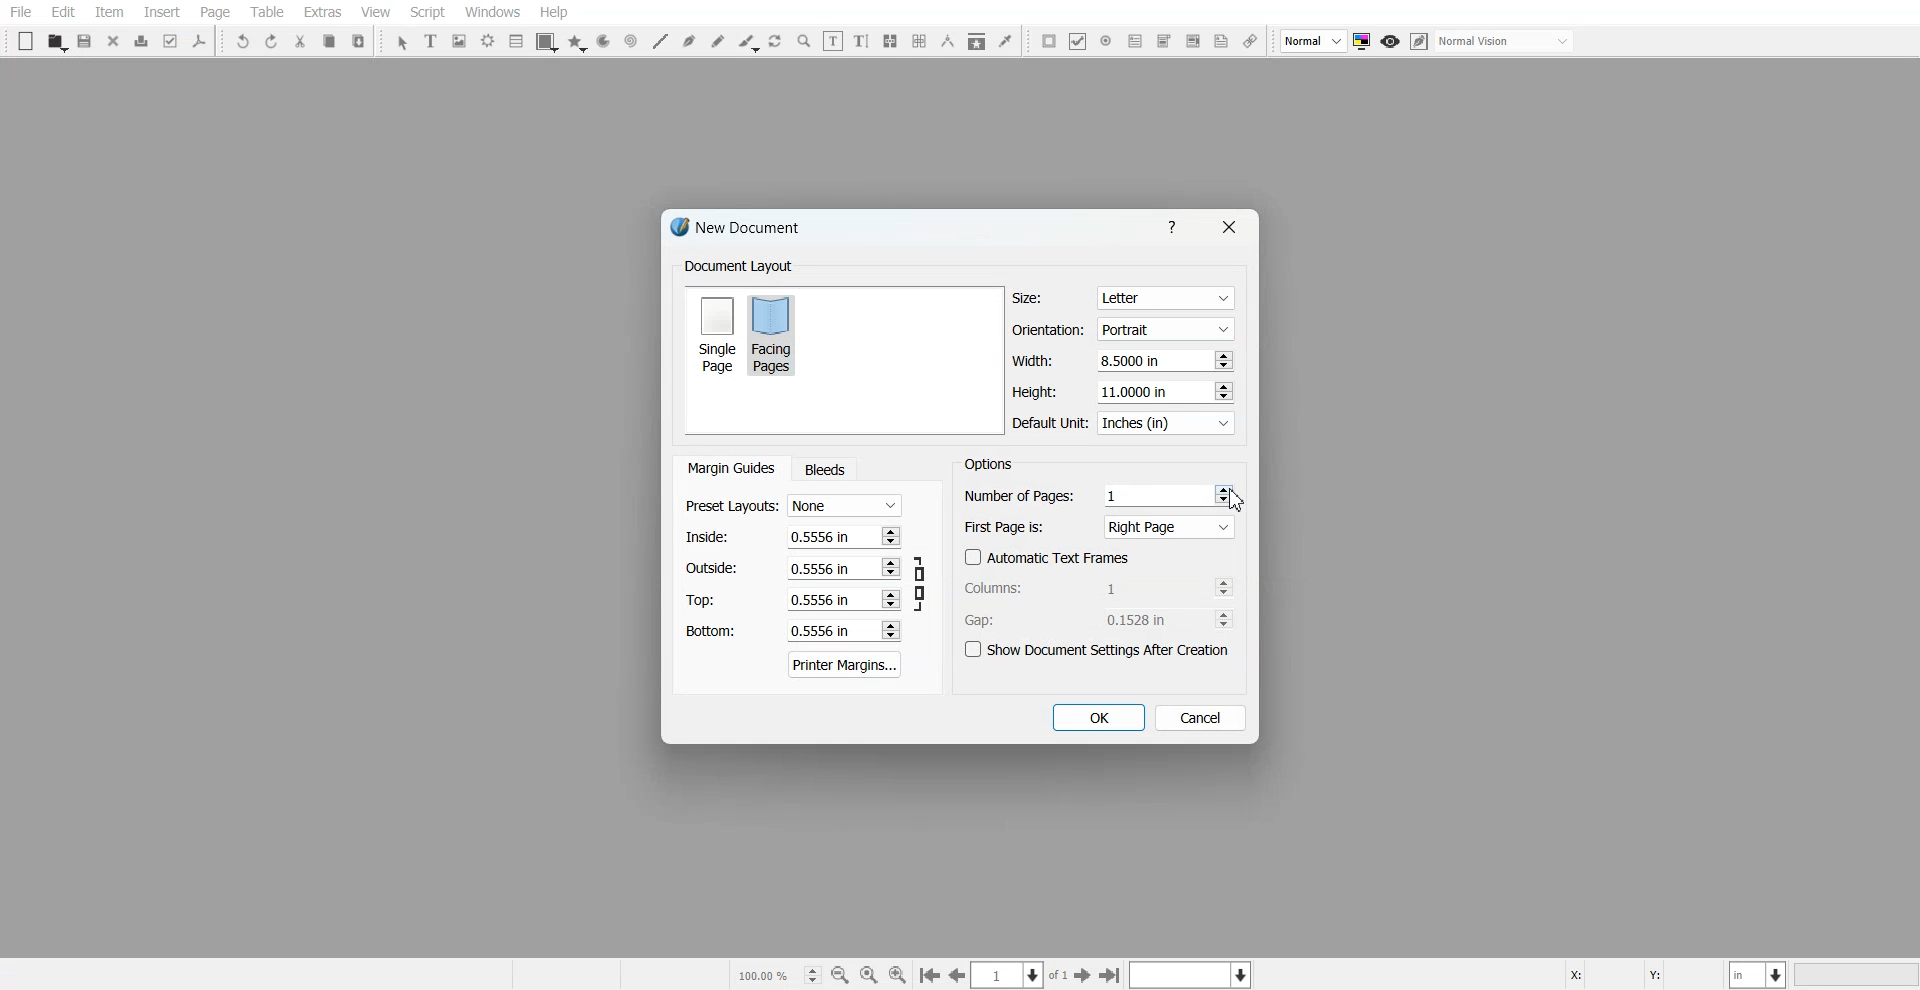 This screenshot has width=1920, height=990. I want to click on Automatic Text Frames, so click(1048, 557).